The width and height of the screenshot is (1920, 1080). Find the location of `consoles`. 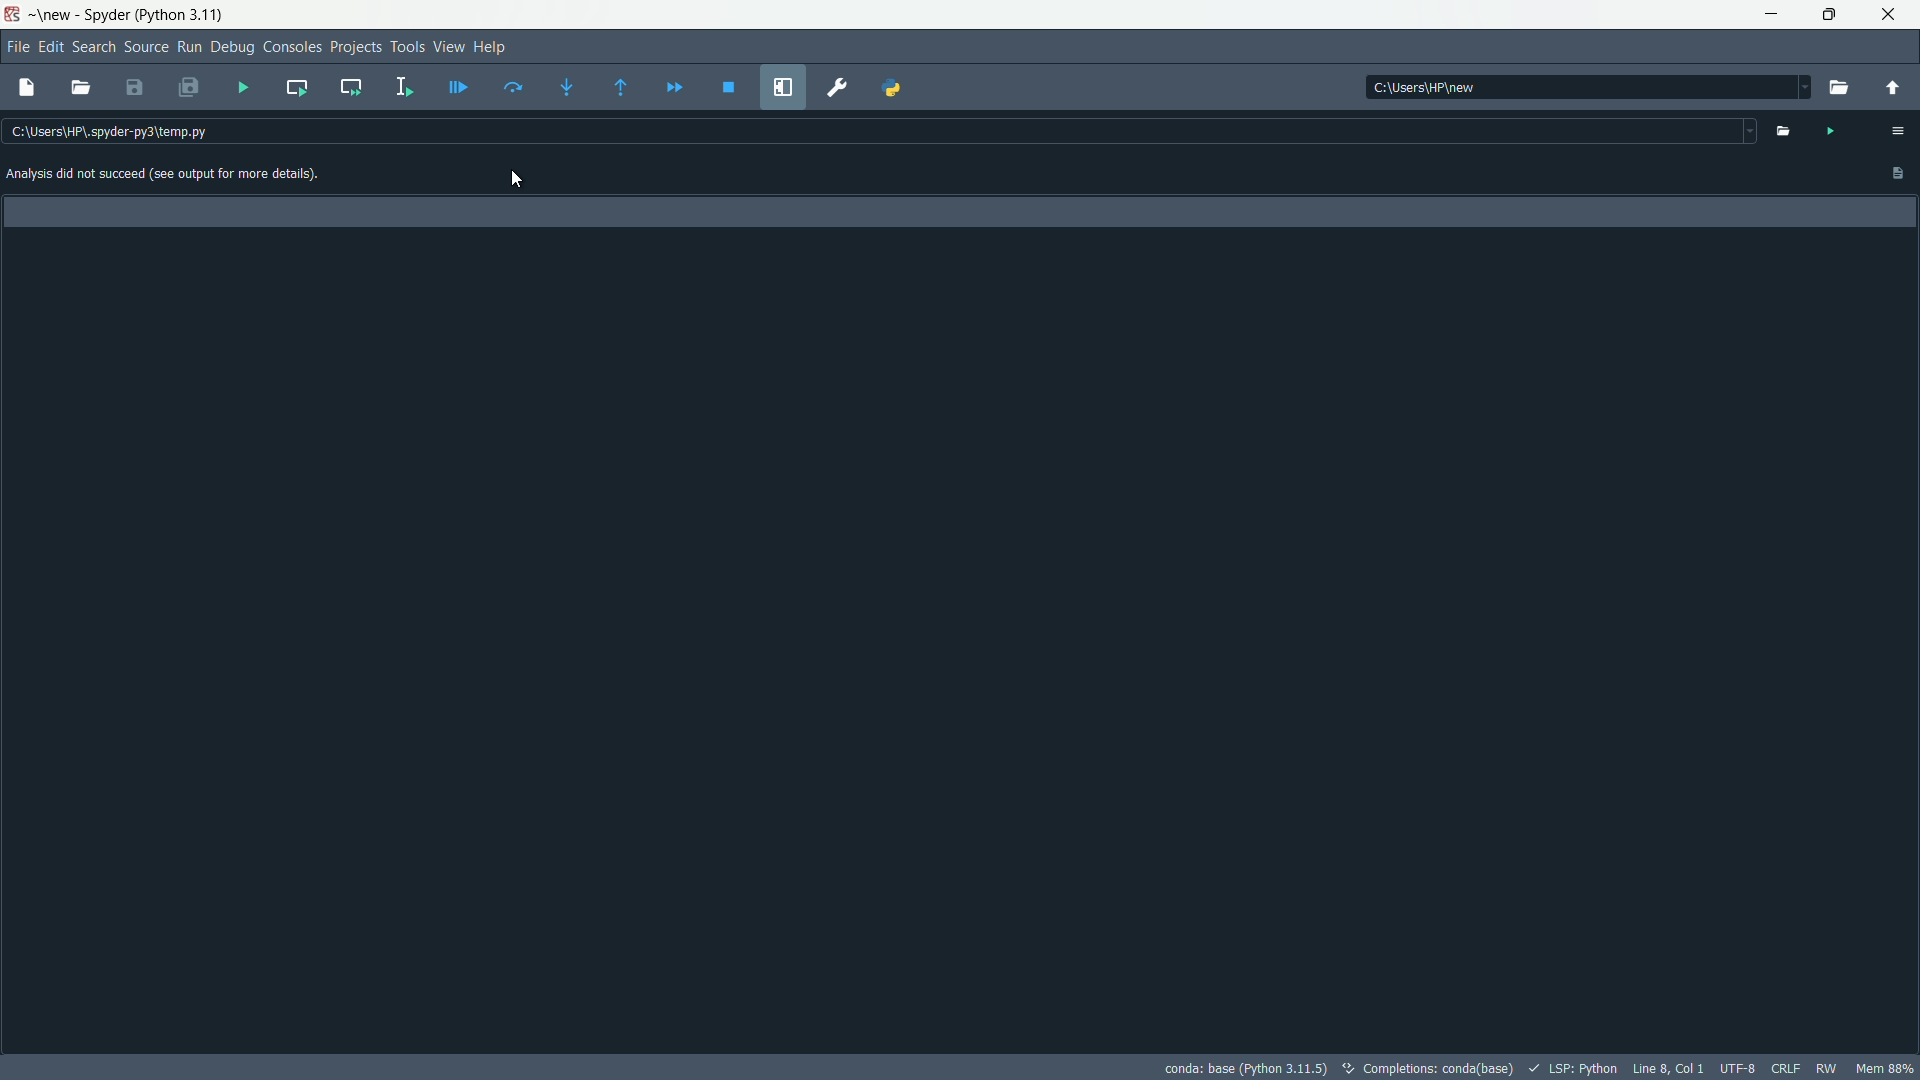

consoles is located at coordinates (292, 48).